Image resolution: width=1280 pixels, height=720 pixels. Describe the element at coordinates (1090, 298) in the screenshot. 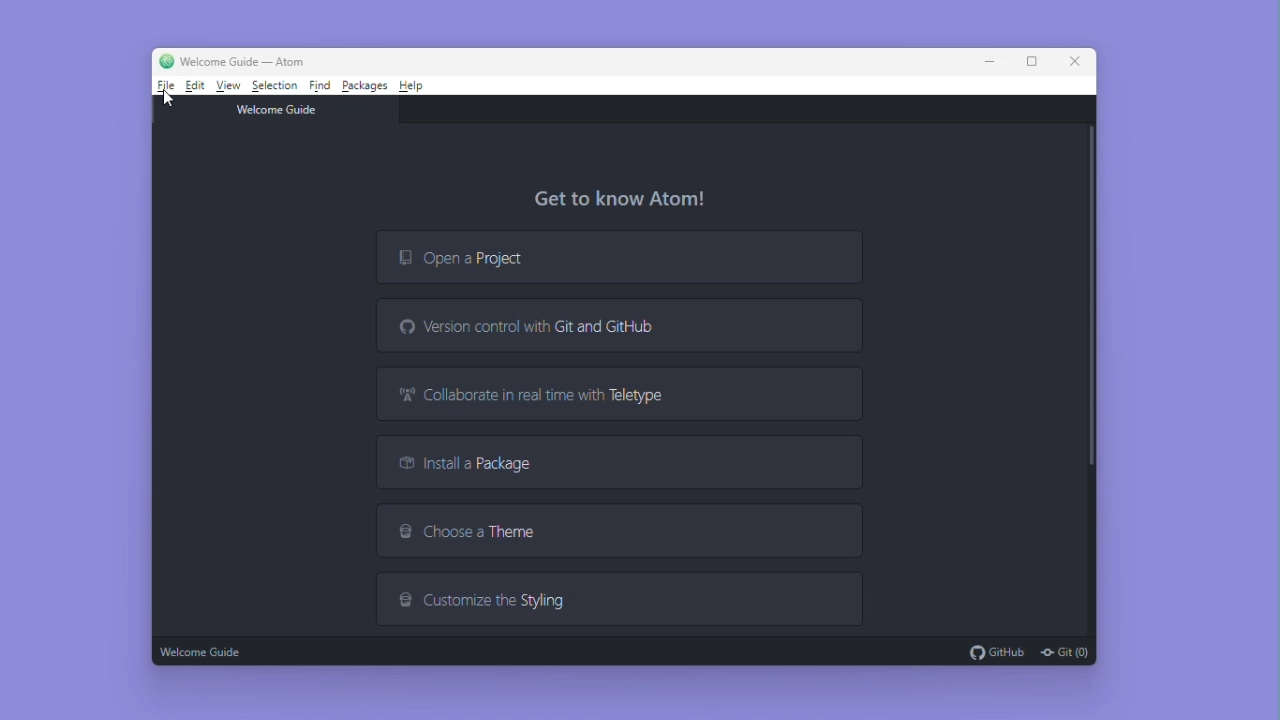

I see `Vertical scroll bar` at that location.